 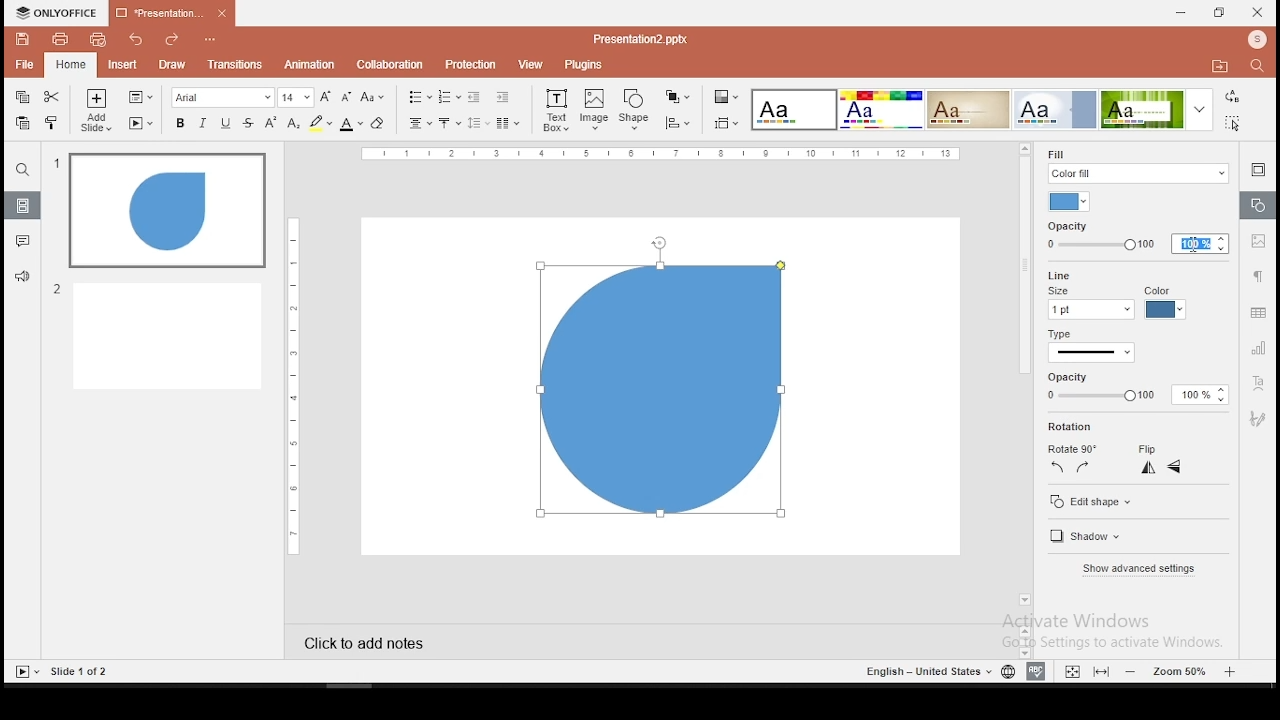 I want to click on shape settings, so click(x=1256, y=206).